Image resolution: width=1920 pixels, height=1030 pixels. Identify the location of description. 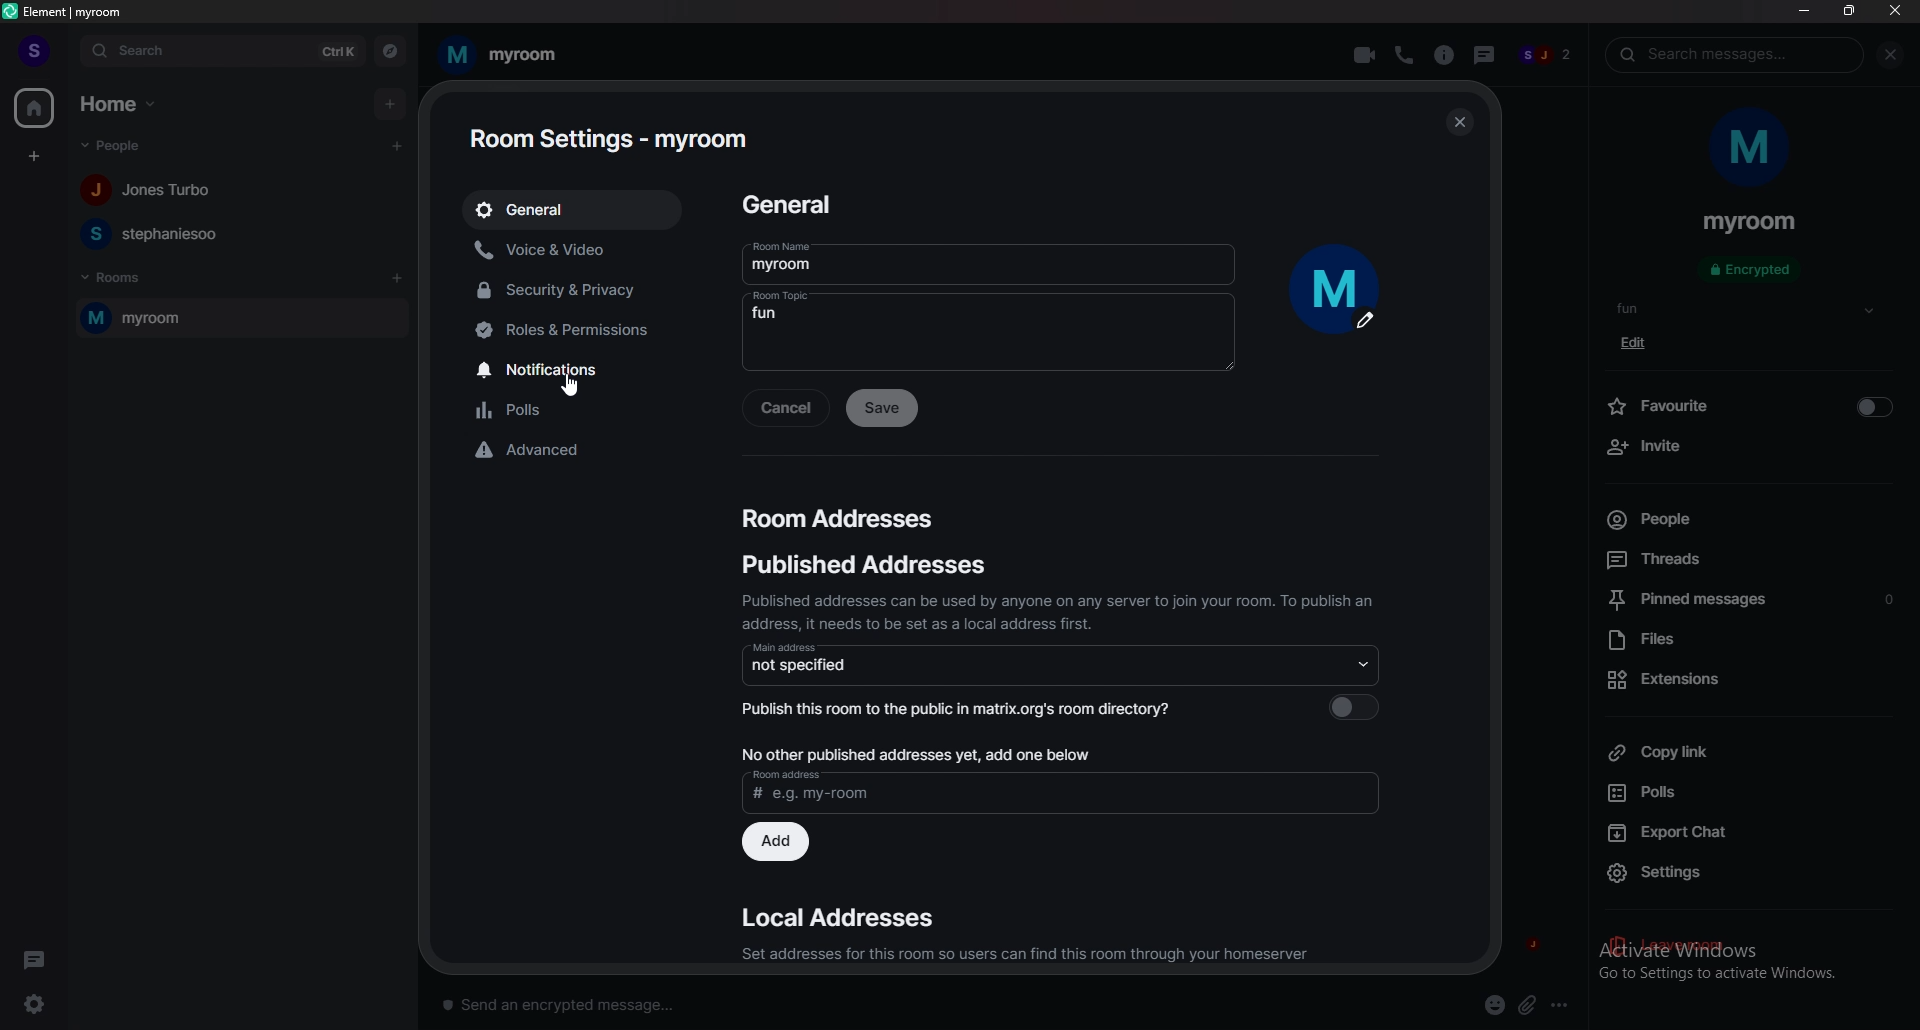
(1057, 611).